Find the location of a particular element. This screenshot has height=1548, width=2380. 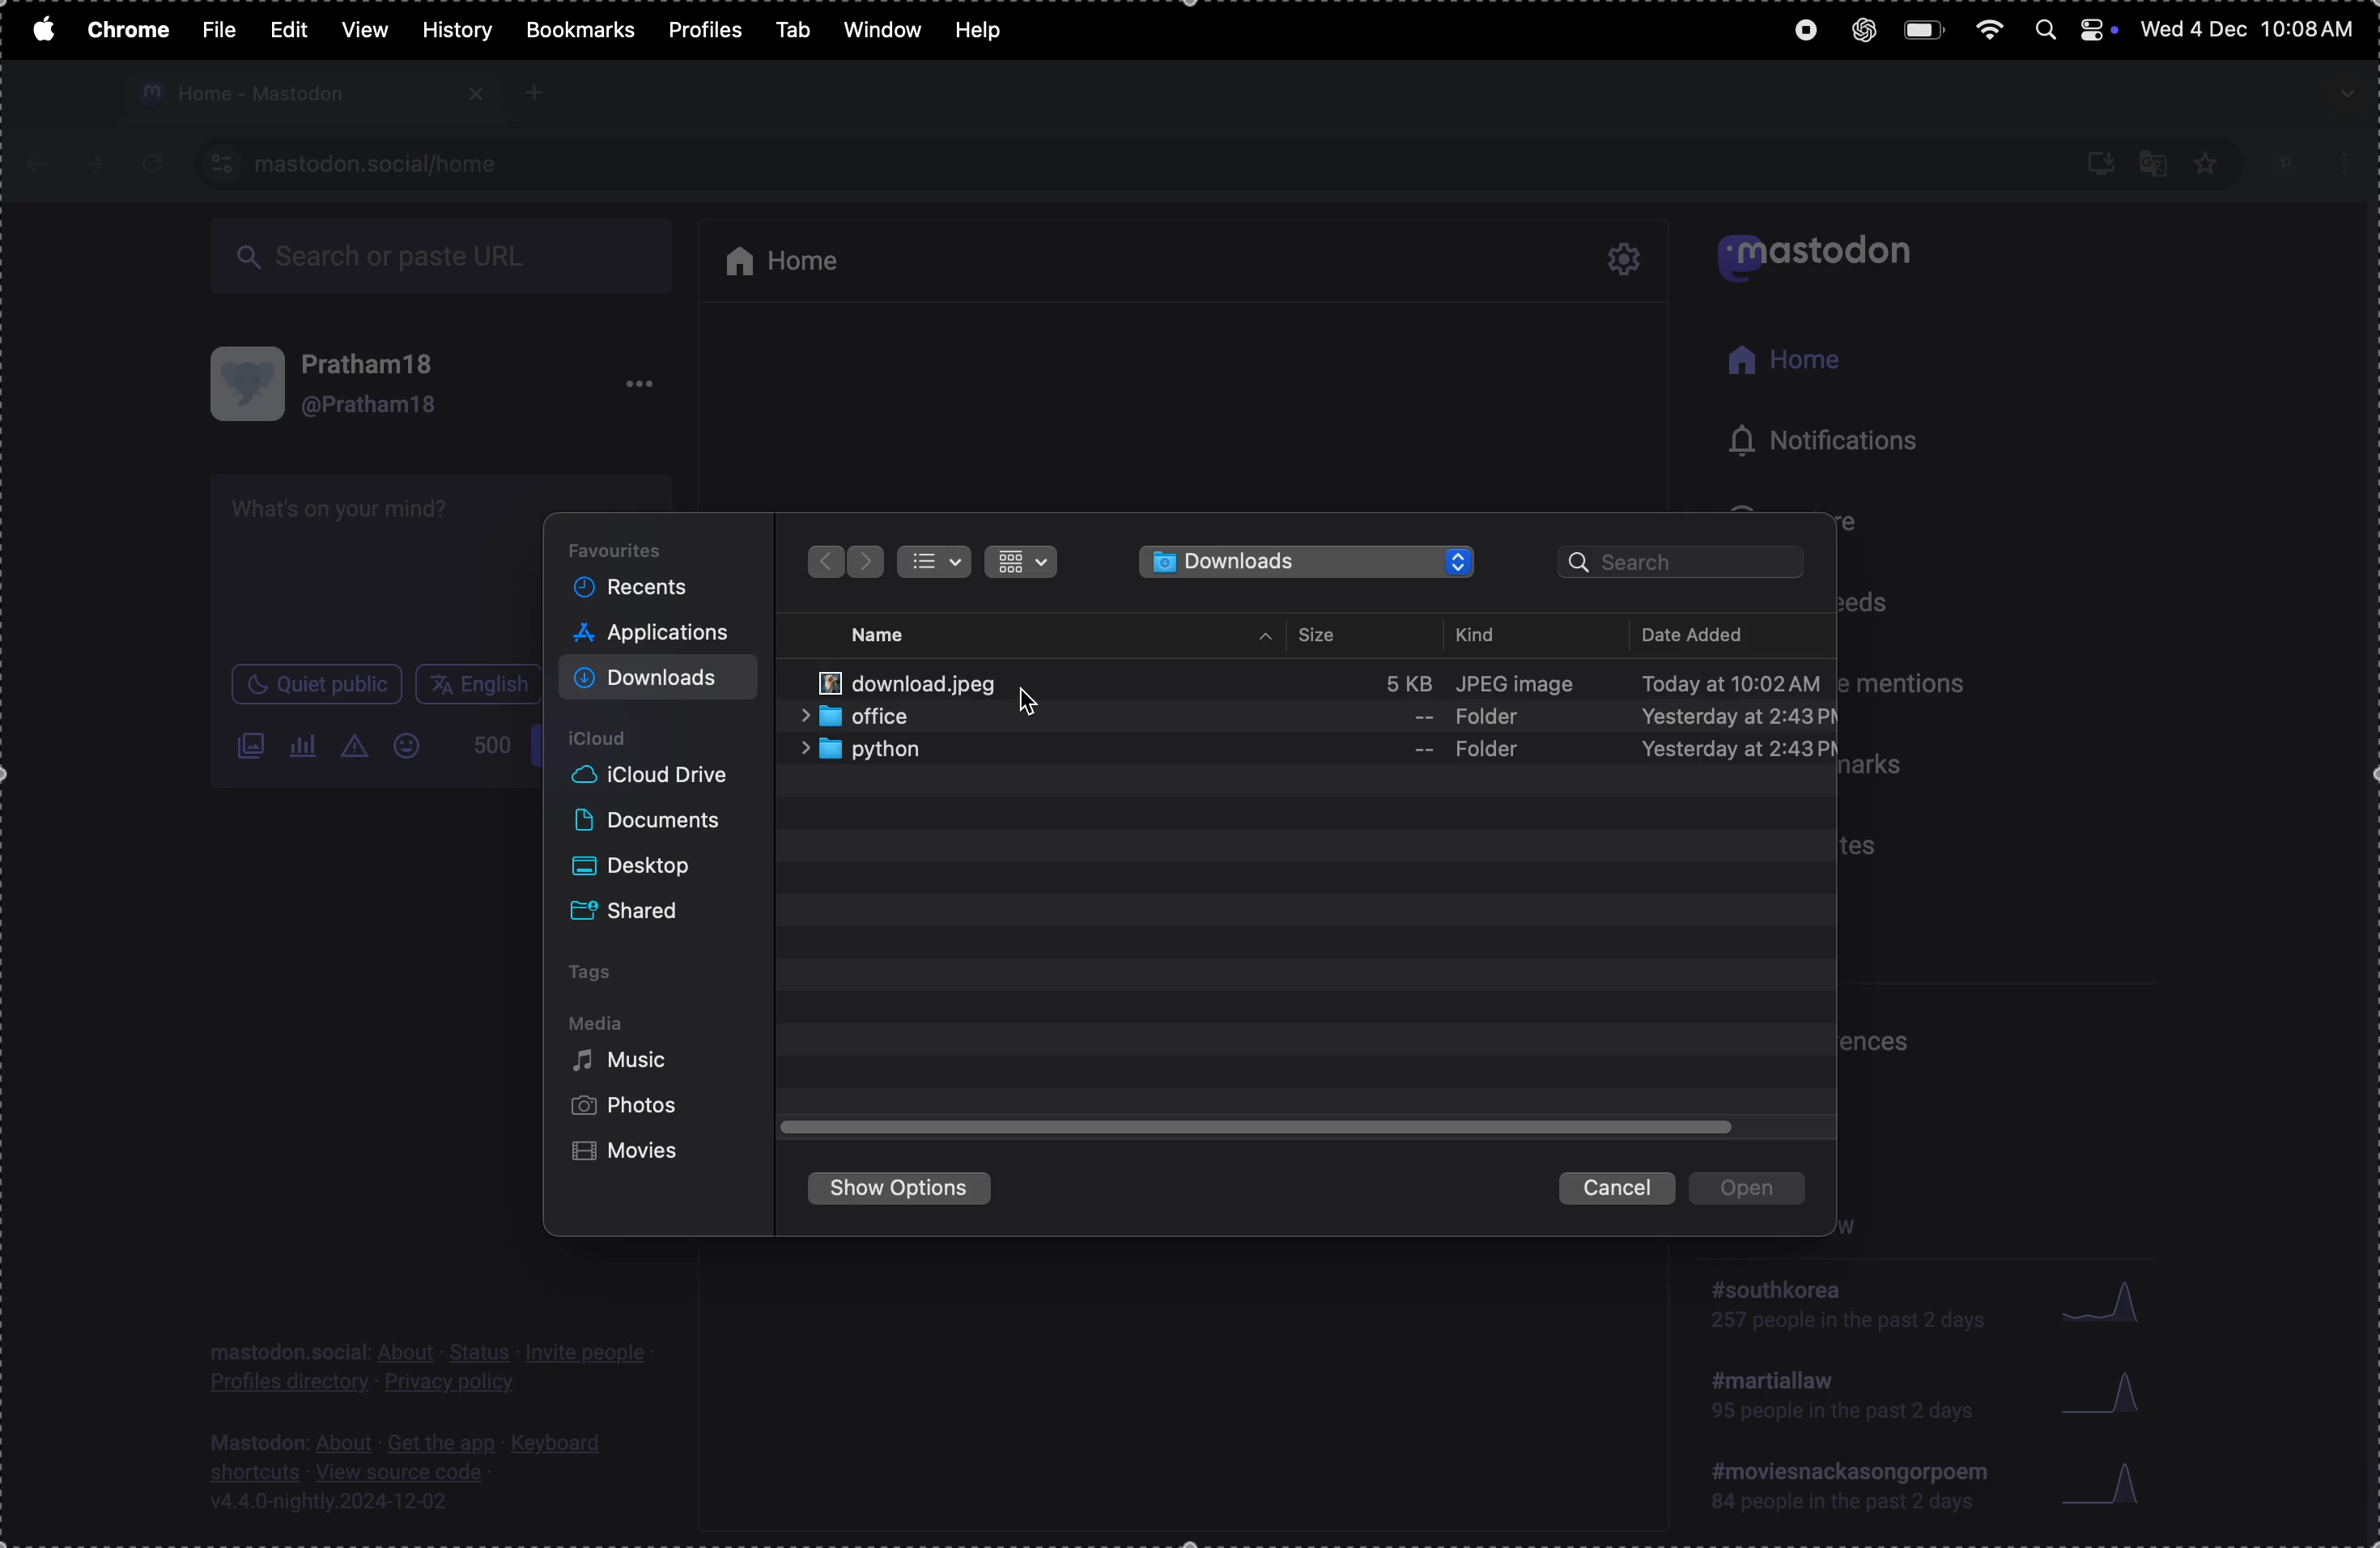

refresh is located at coordinates (146, 165).